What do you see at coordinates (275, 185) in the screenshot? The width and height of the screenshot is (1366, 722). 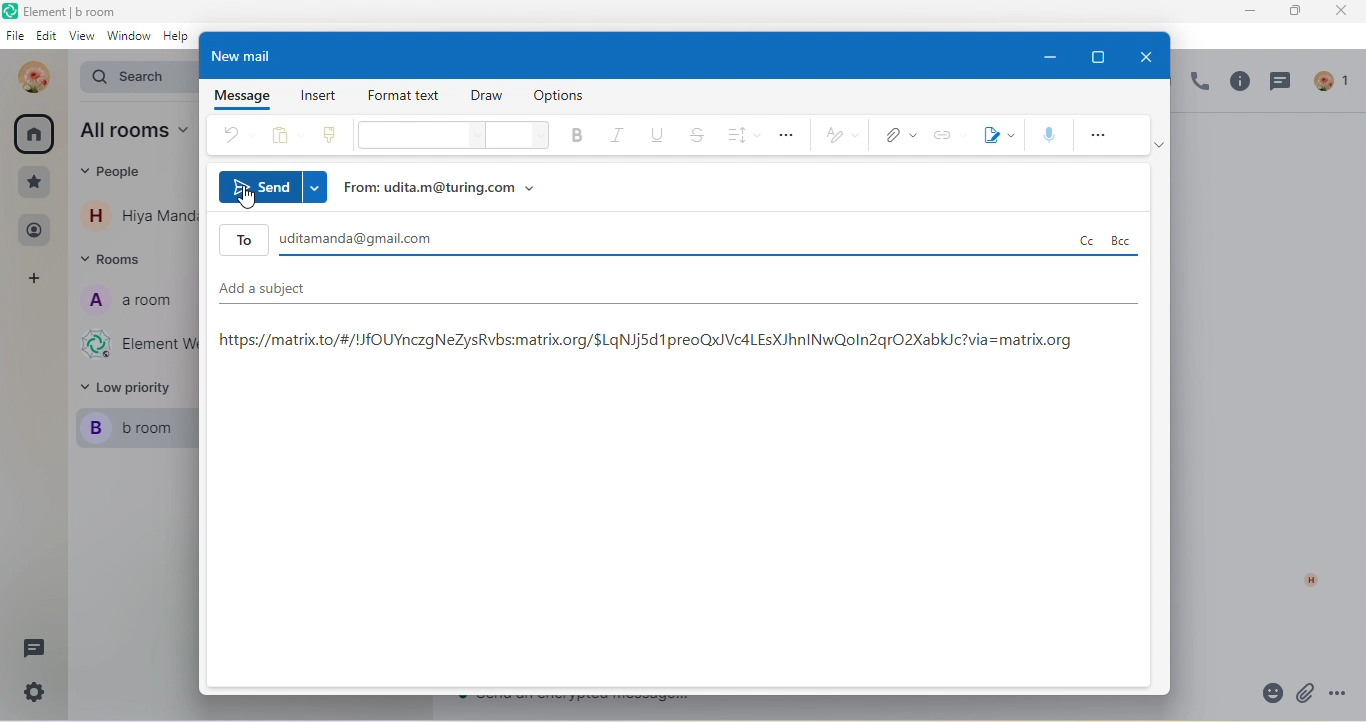 I see `send` at bounding box center [275, 185].